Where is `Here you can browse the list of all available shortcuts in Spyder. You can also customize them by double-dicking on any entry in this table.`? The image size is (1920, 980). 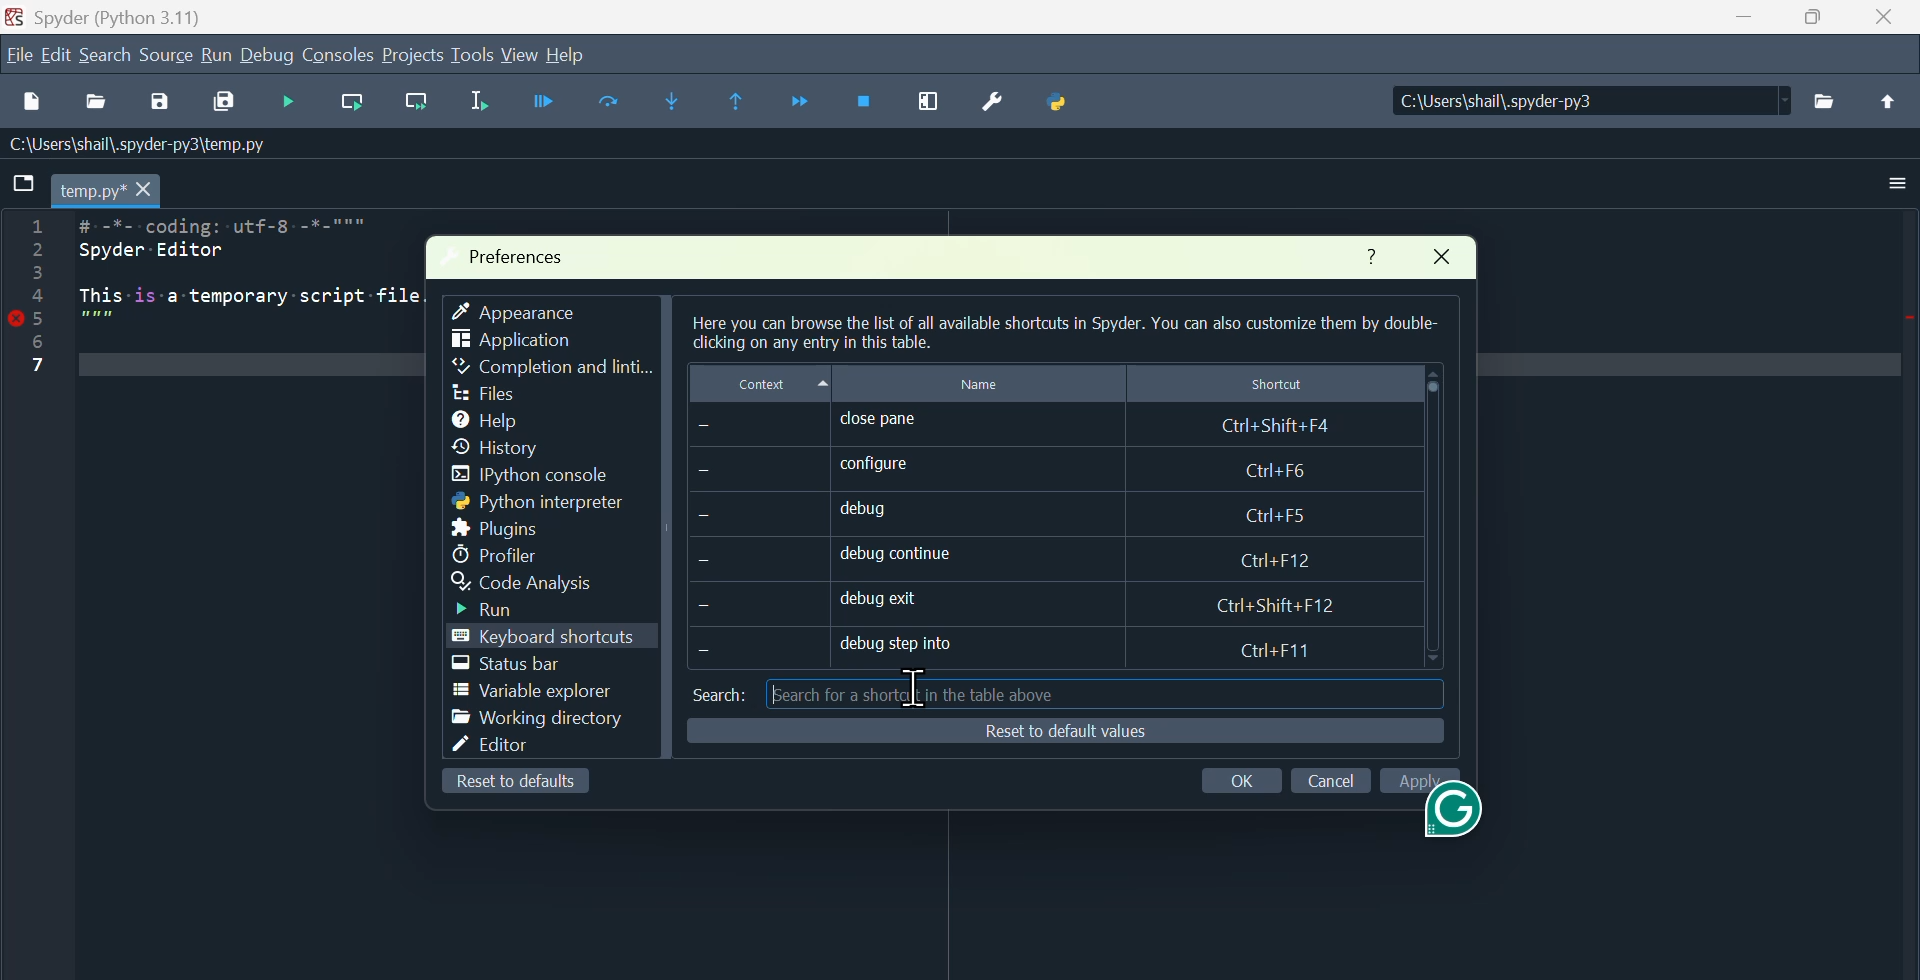 Here you can browse the list of all available shortcuts in Spyder. You can also customize them by double-dicking on any entry in this table. is located at coordinates (1060, 334).